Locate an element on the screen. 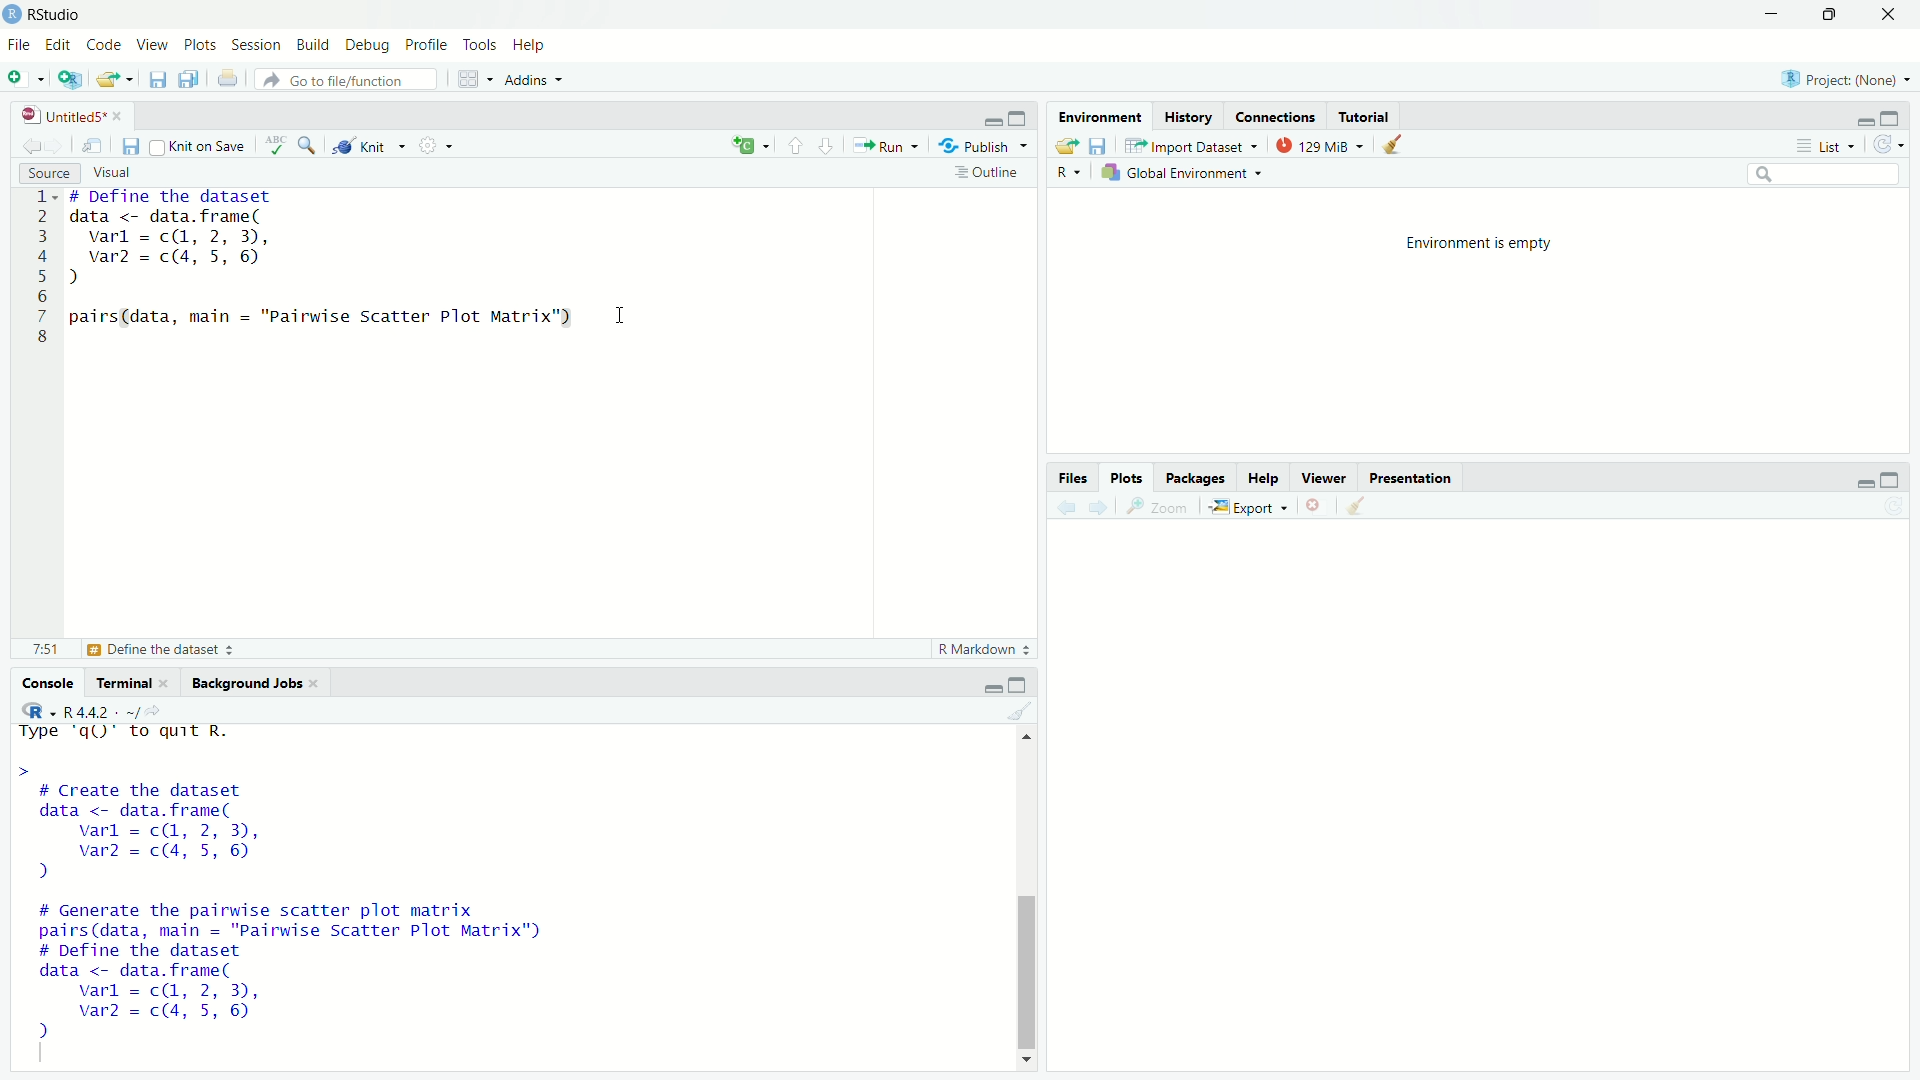 This screenshot has height=1080, width=1920. Environment is empty is located at coordinates (1482, 242).